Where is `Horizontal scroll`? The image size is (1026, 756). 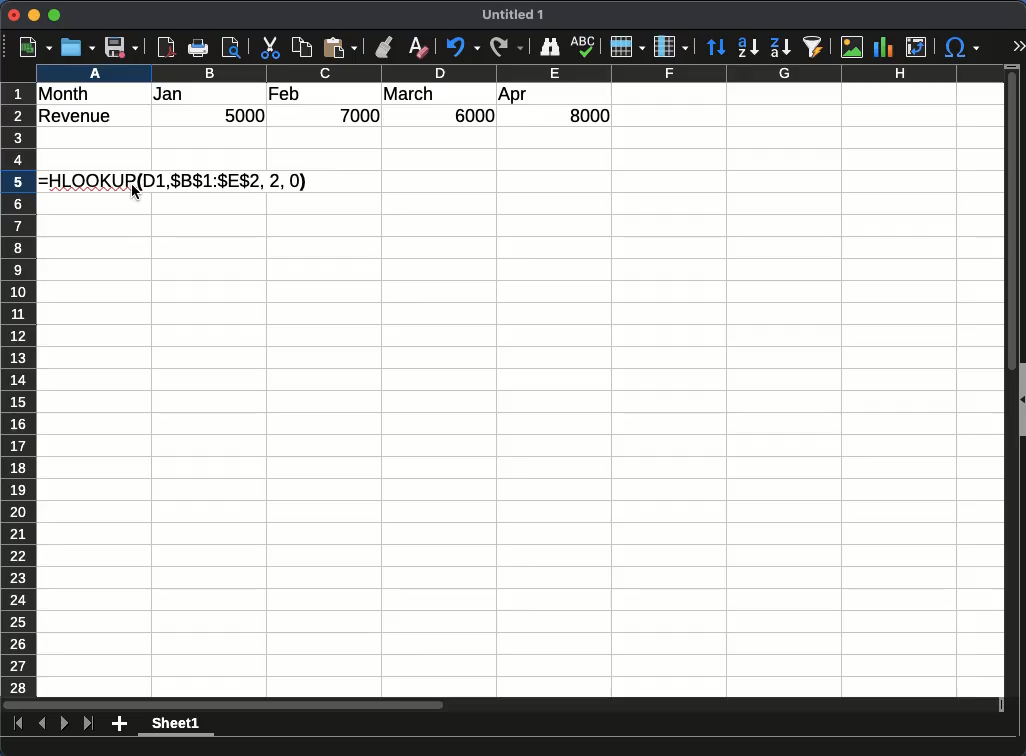
Horizontal scroll is located at coordinates (503, 705).